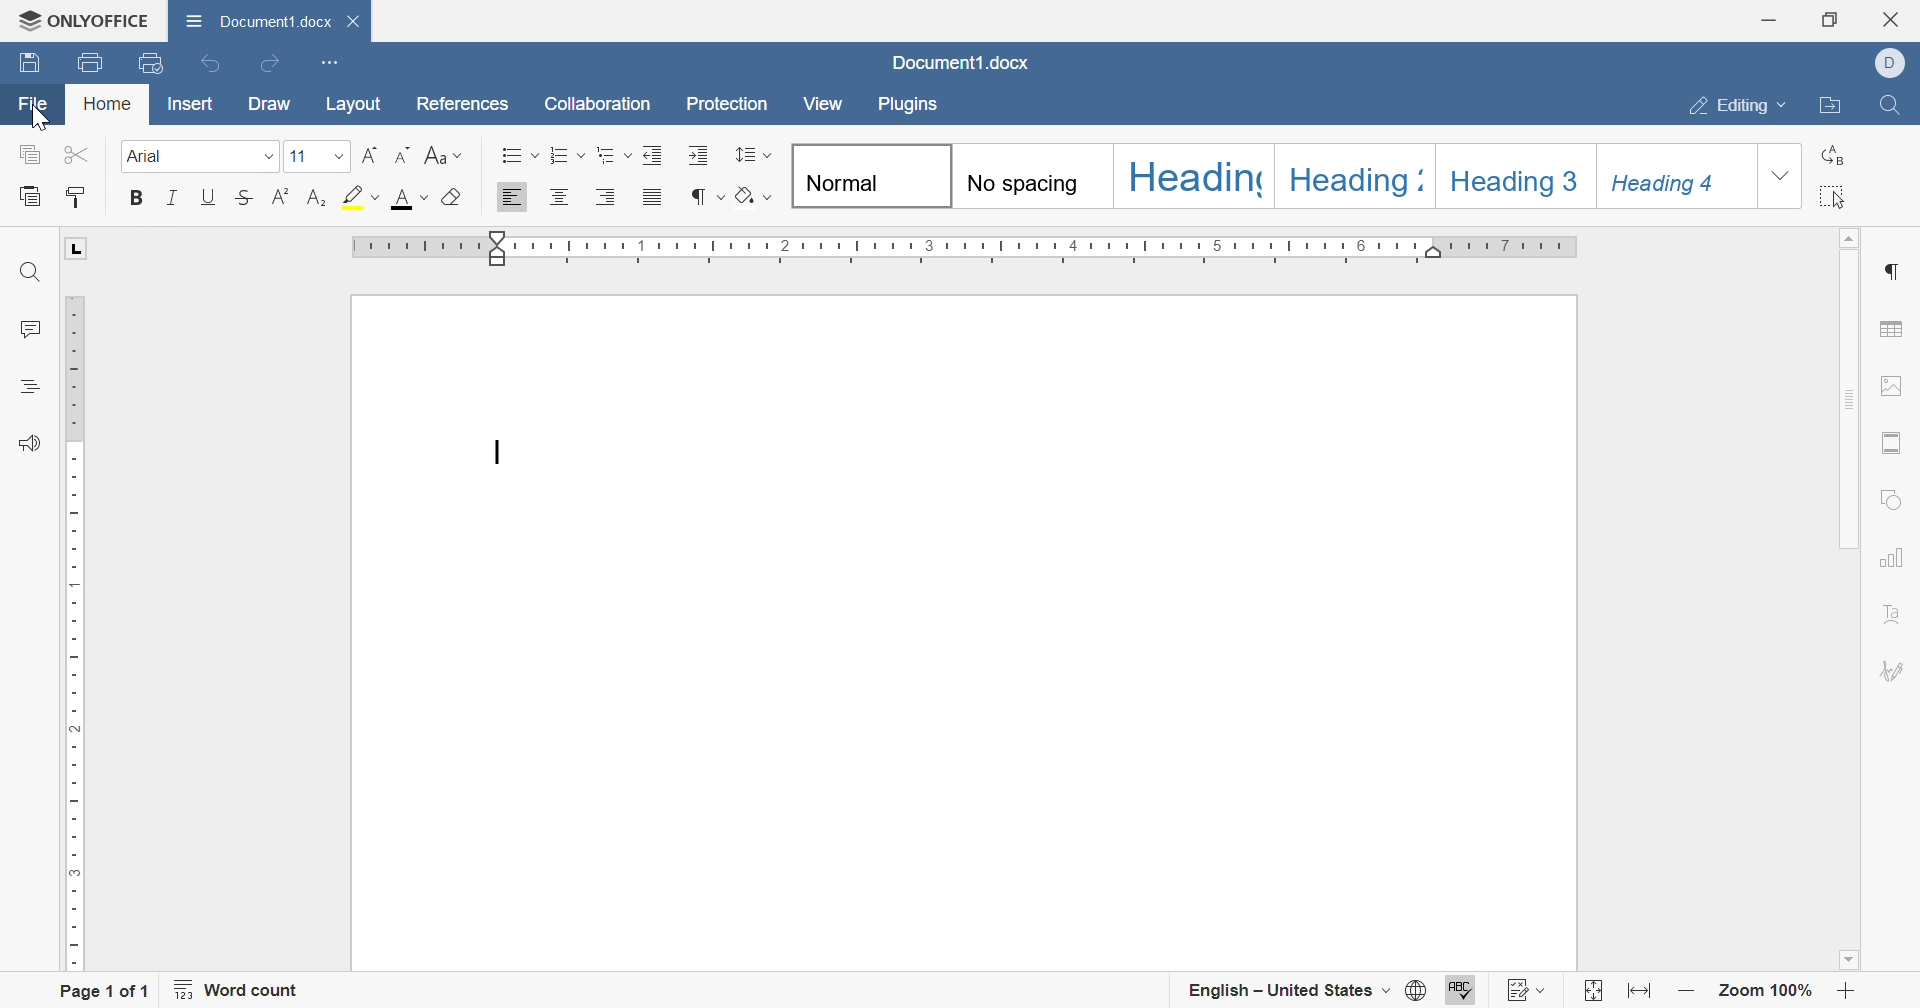  I want to click on find, so click(1893, 107).